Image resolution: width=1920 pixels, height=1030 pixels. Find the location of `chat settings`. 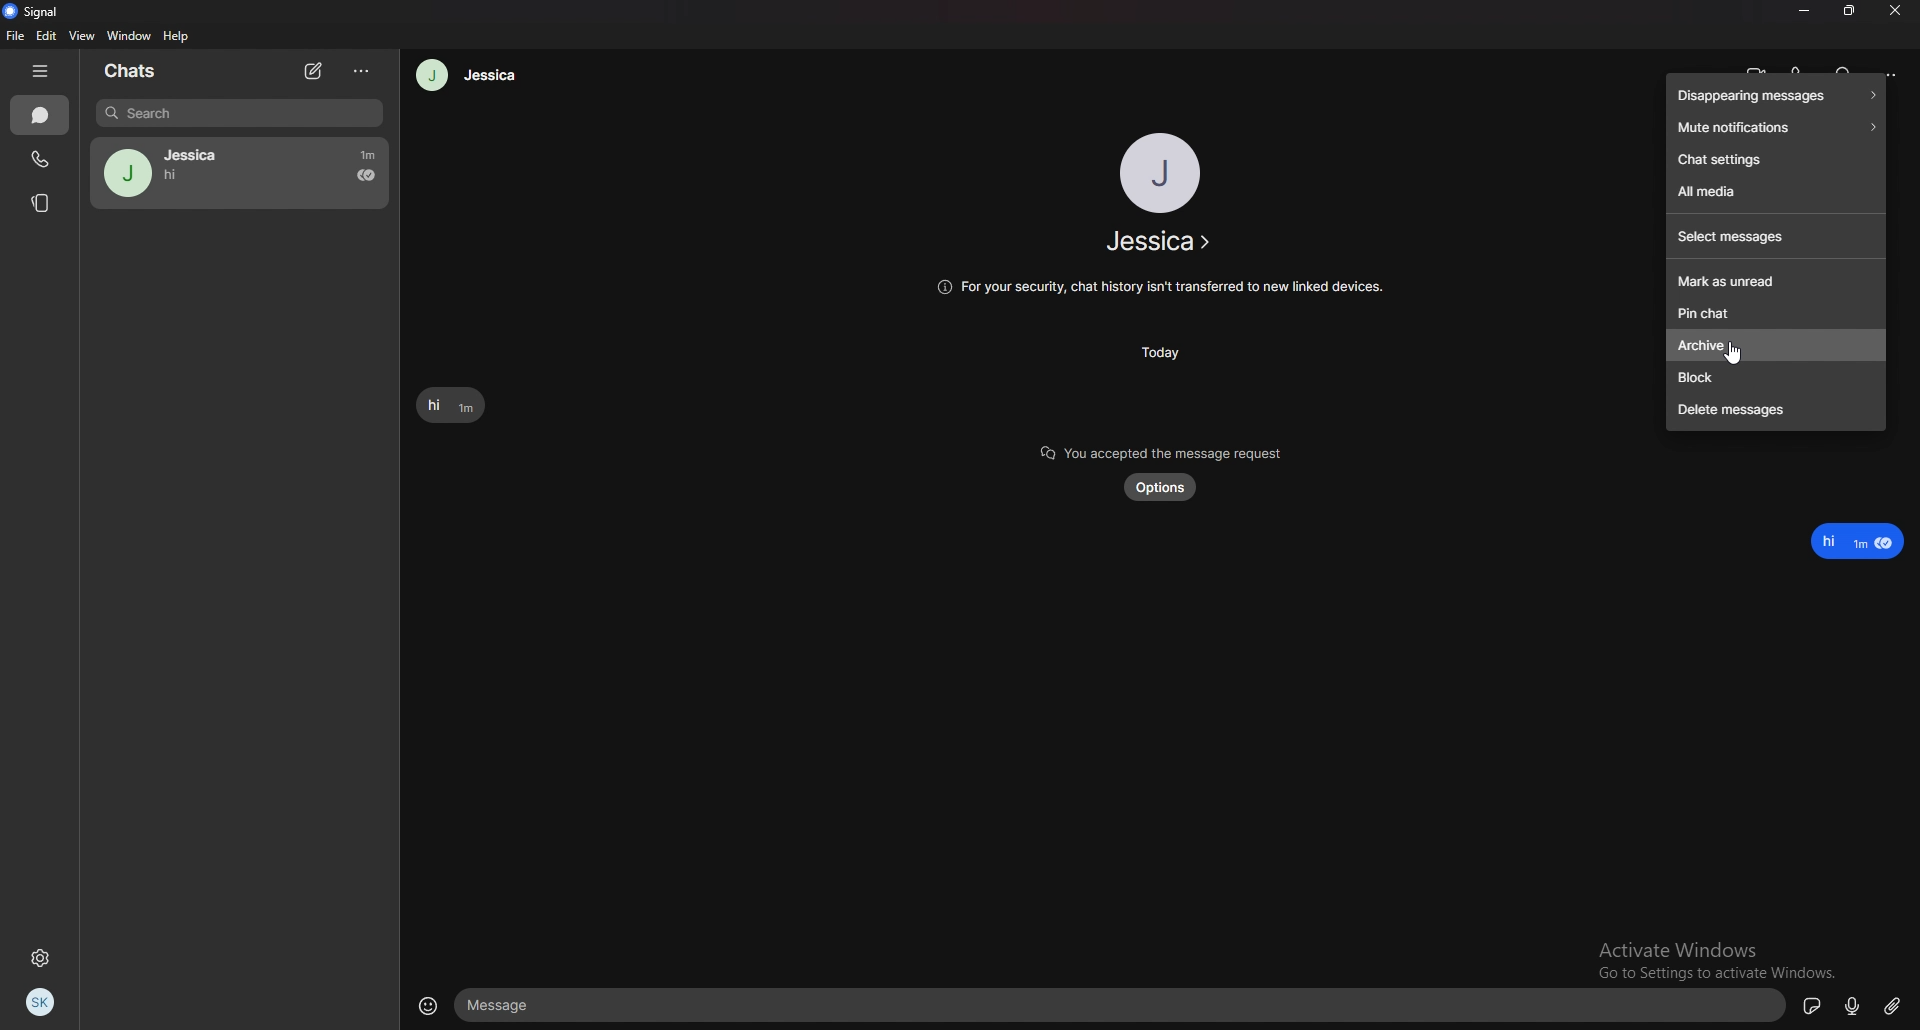

chat settings is located at coordinates (1776, 158).